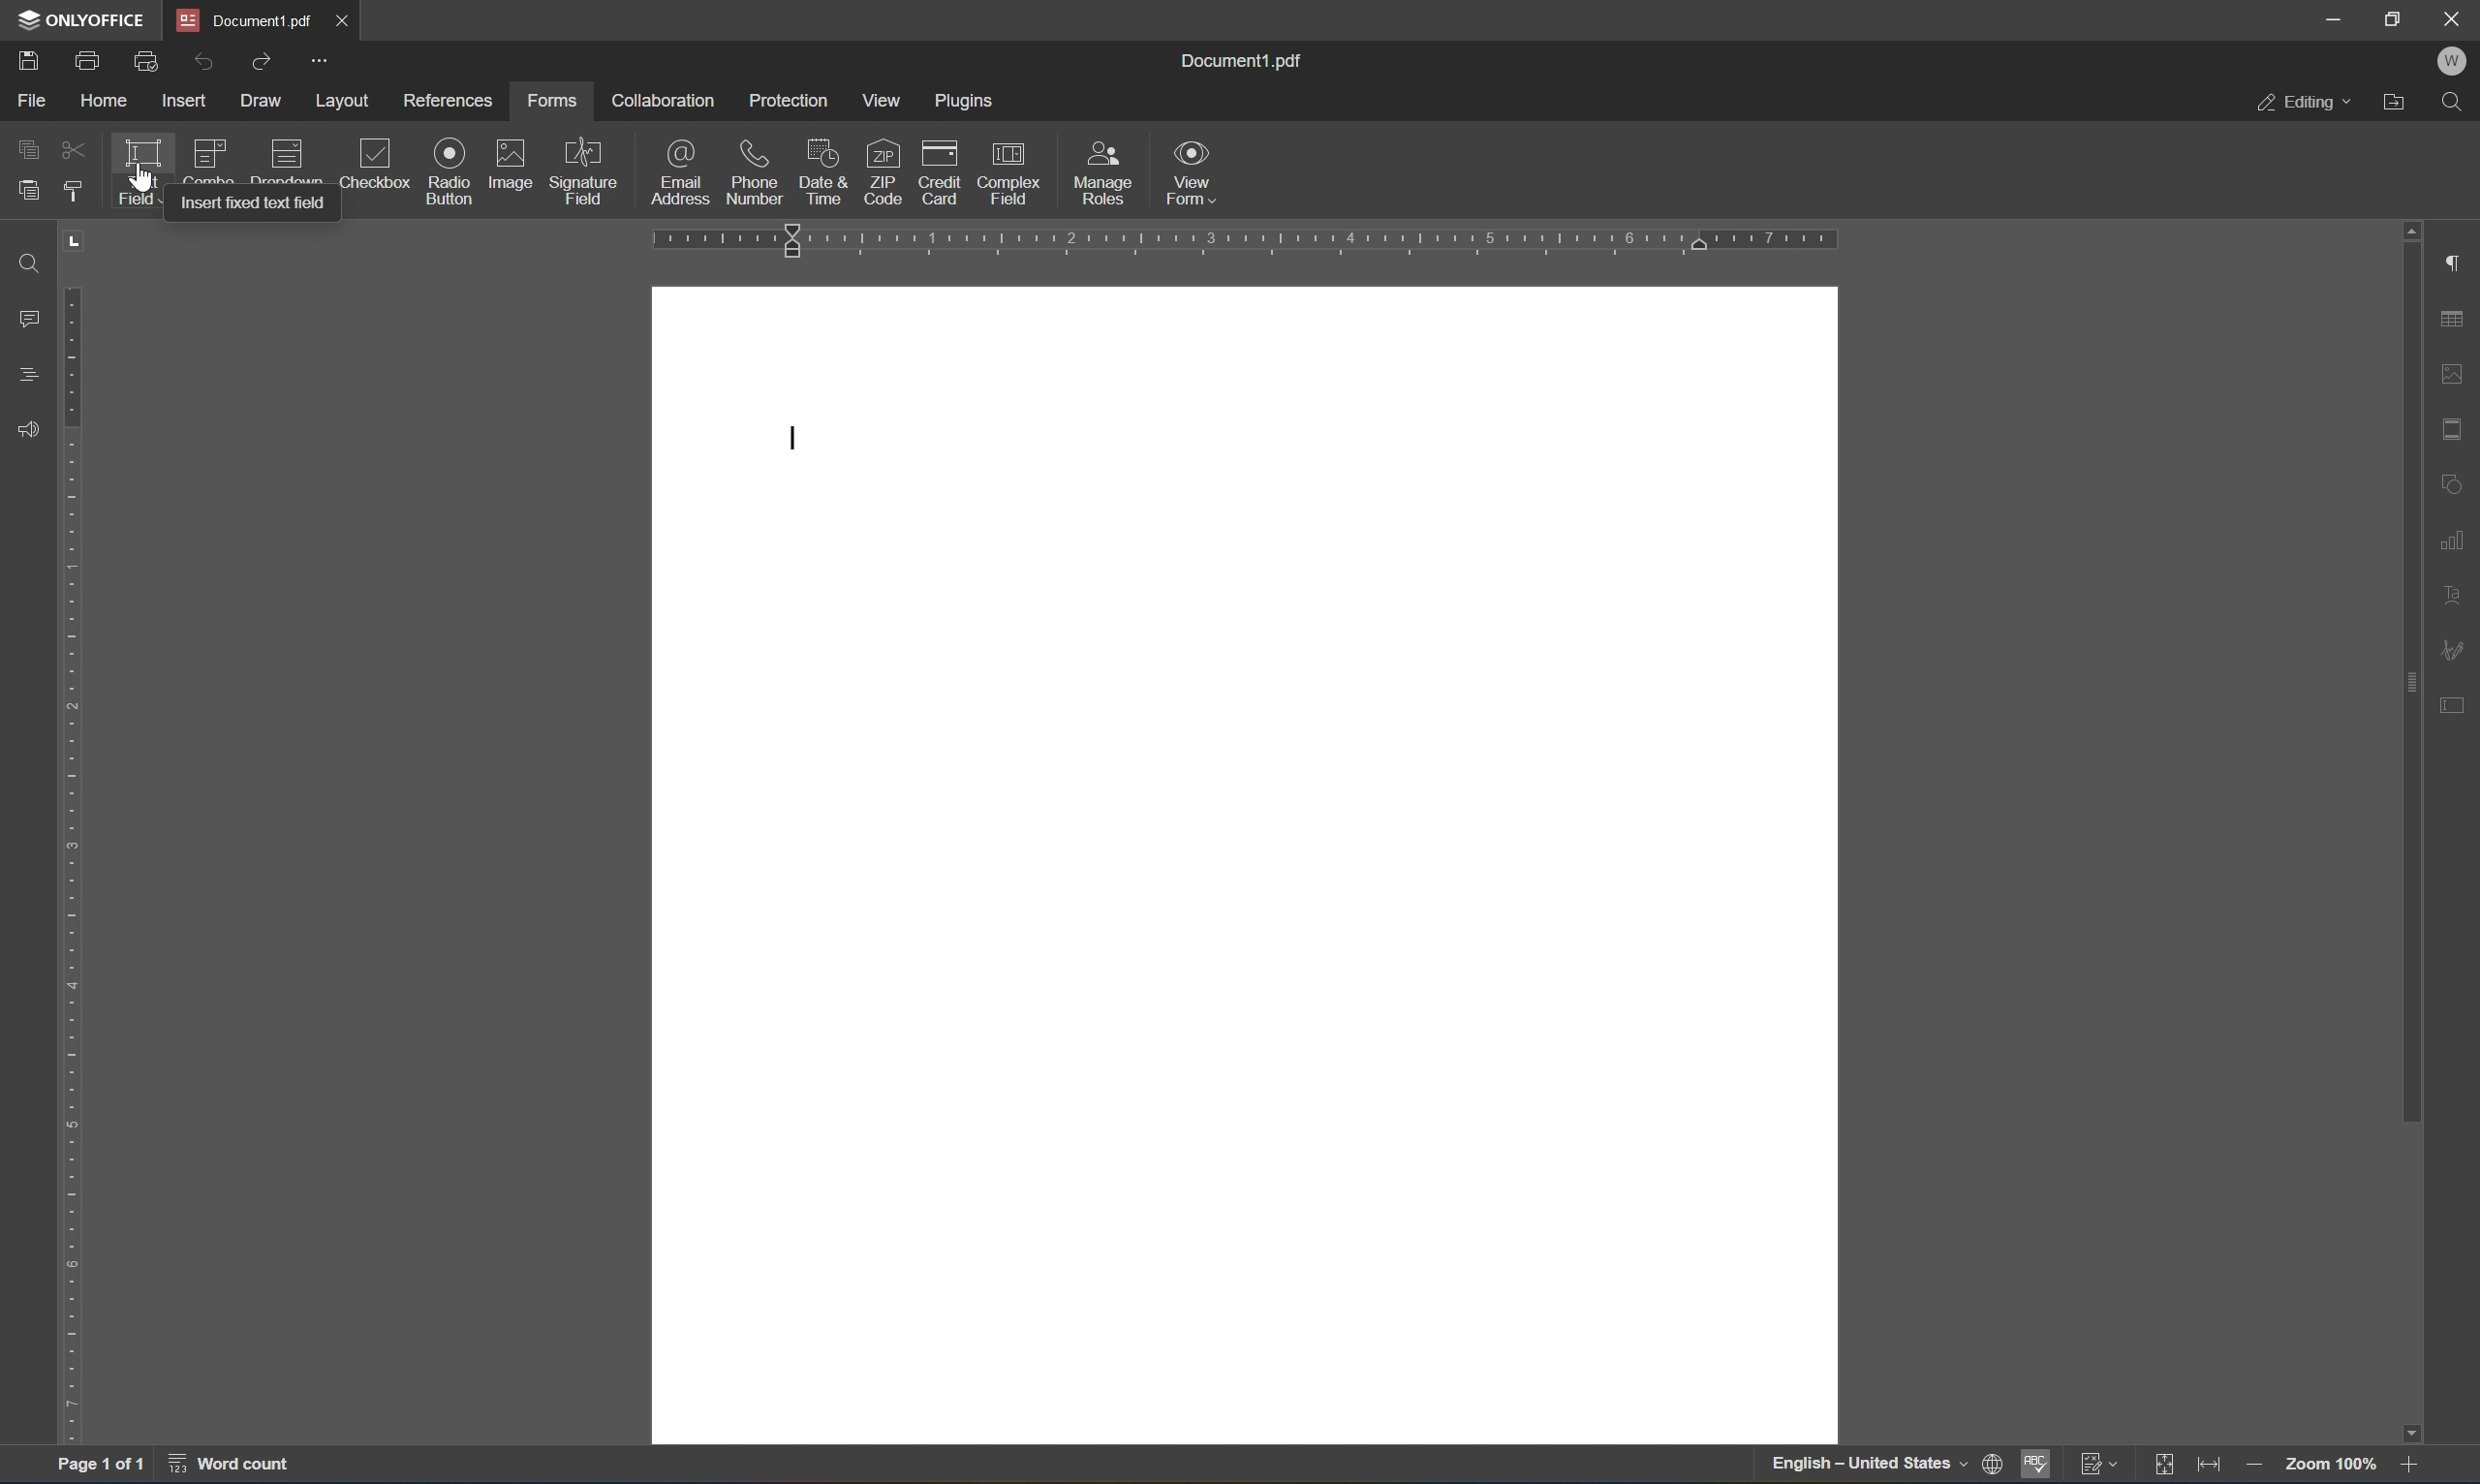 The width and height of the screenshot is (2480, 1484). I want to click on typing cursor, so click(795, 439).